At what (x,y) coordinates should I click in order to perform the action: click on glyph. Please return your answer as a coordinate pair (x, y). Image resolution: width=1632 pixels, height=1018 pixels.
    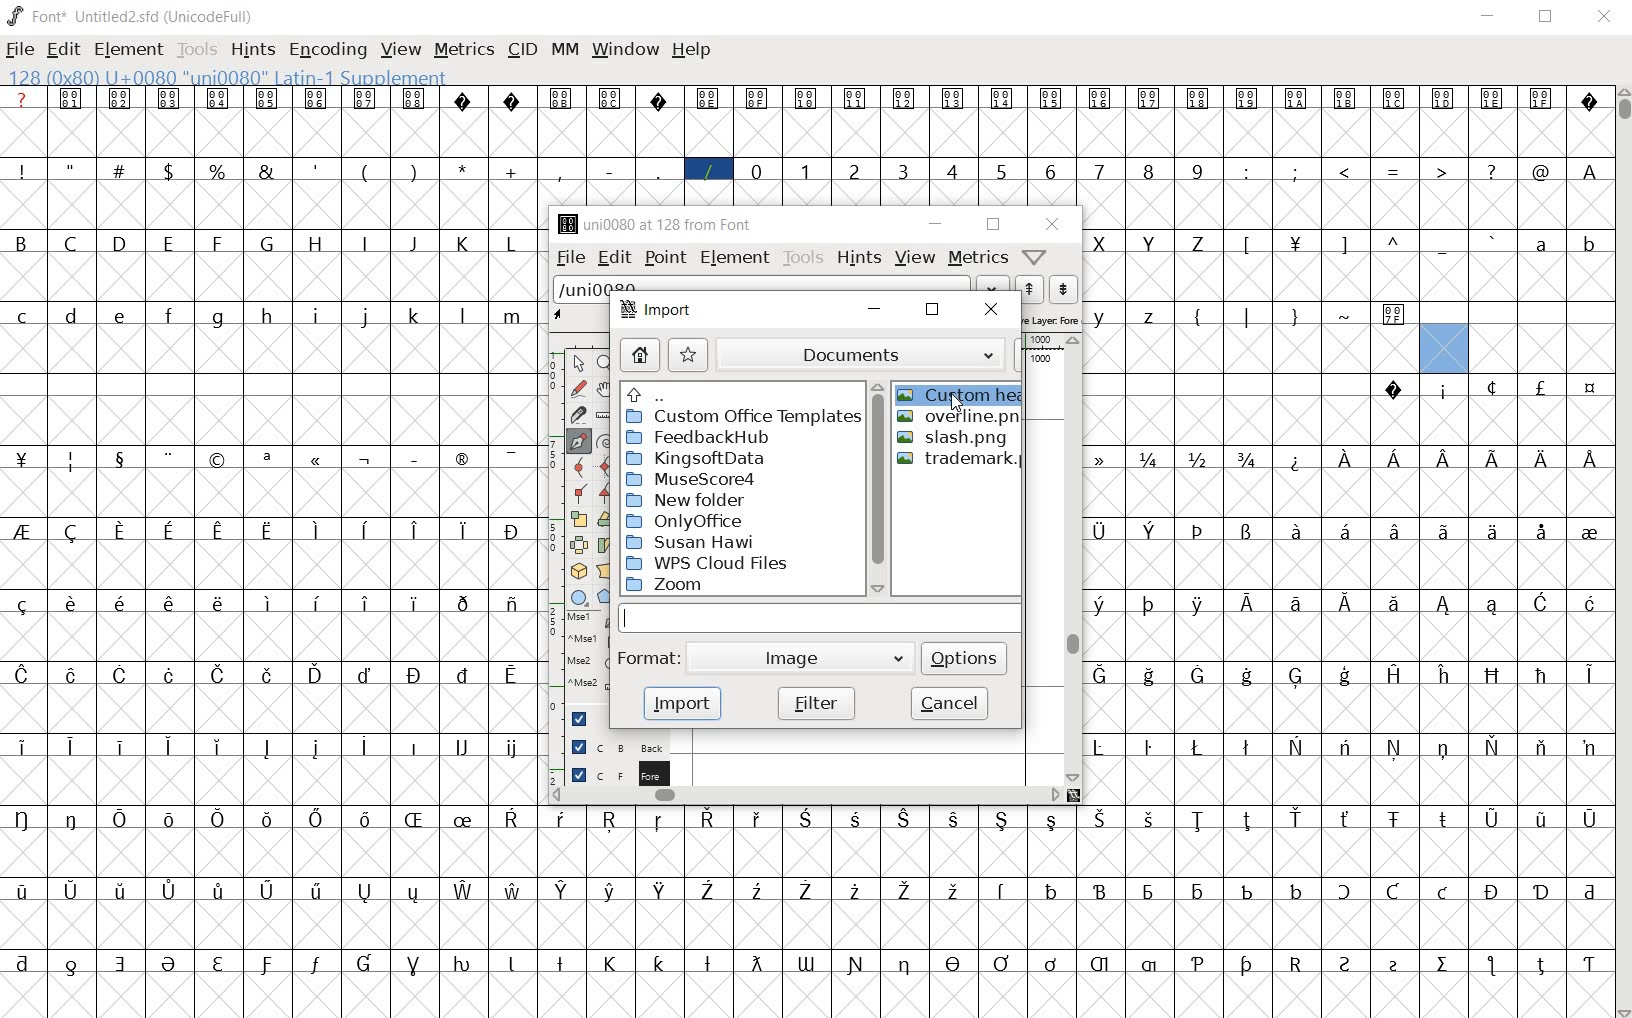
    Looking at the image, I should click on (1589, 749).